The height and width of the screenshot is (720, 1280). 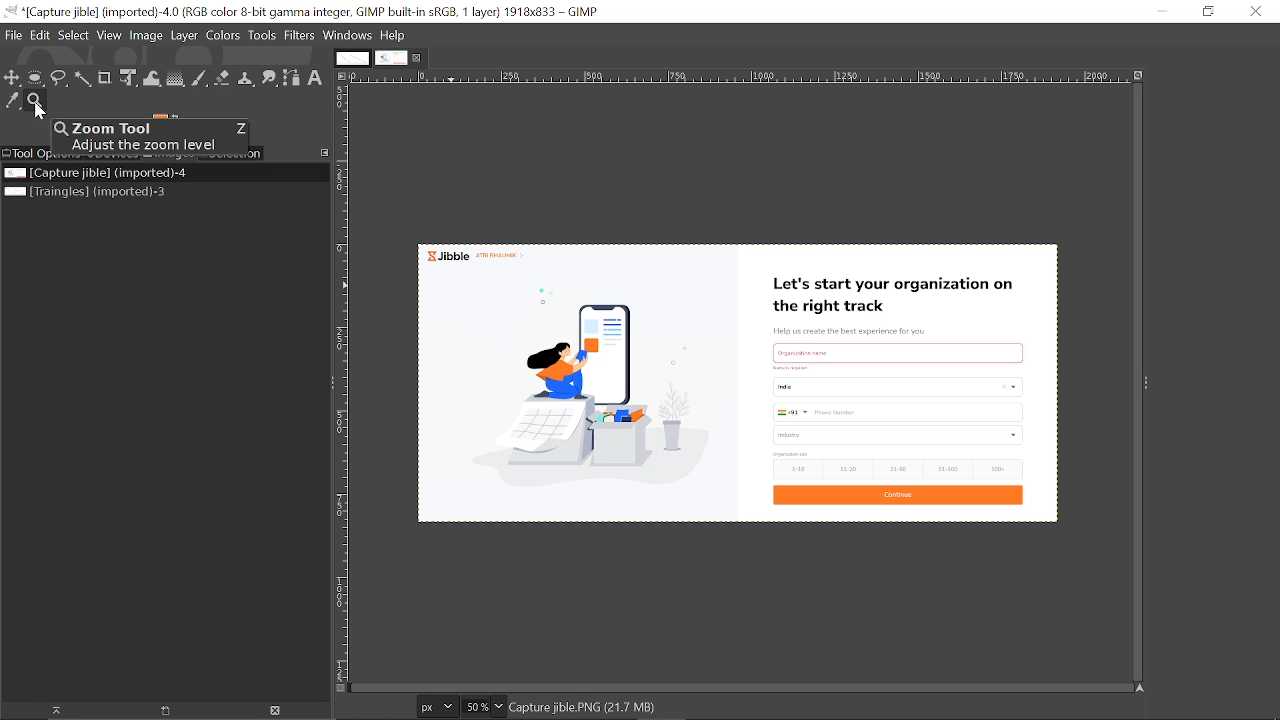 I want to click on Current Image , so click(x=738, y=379).